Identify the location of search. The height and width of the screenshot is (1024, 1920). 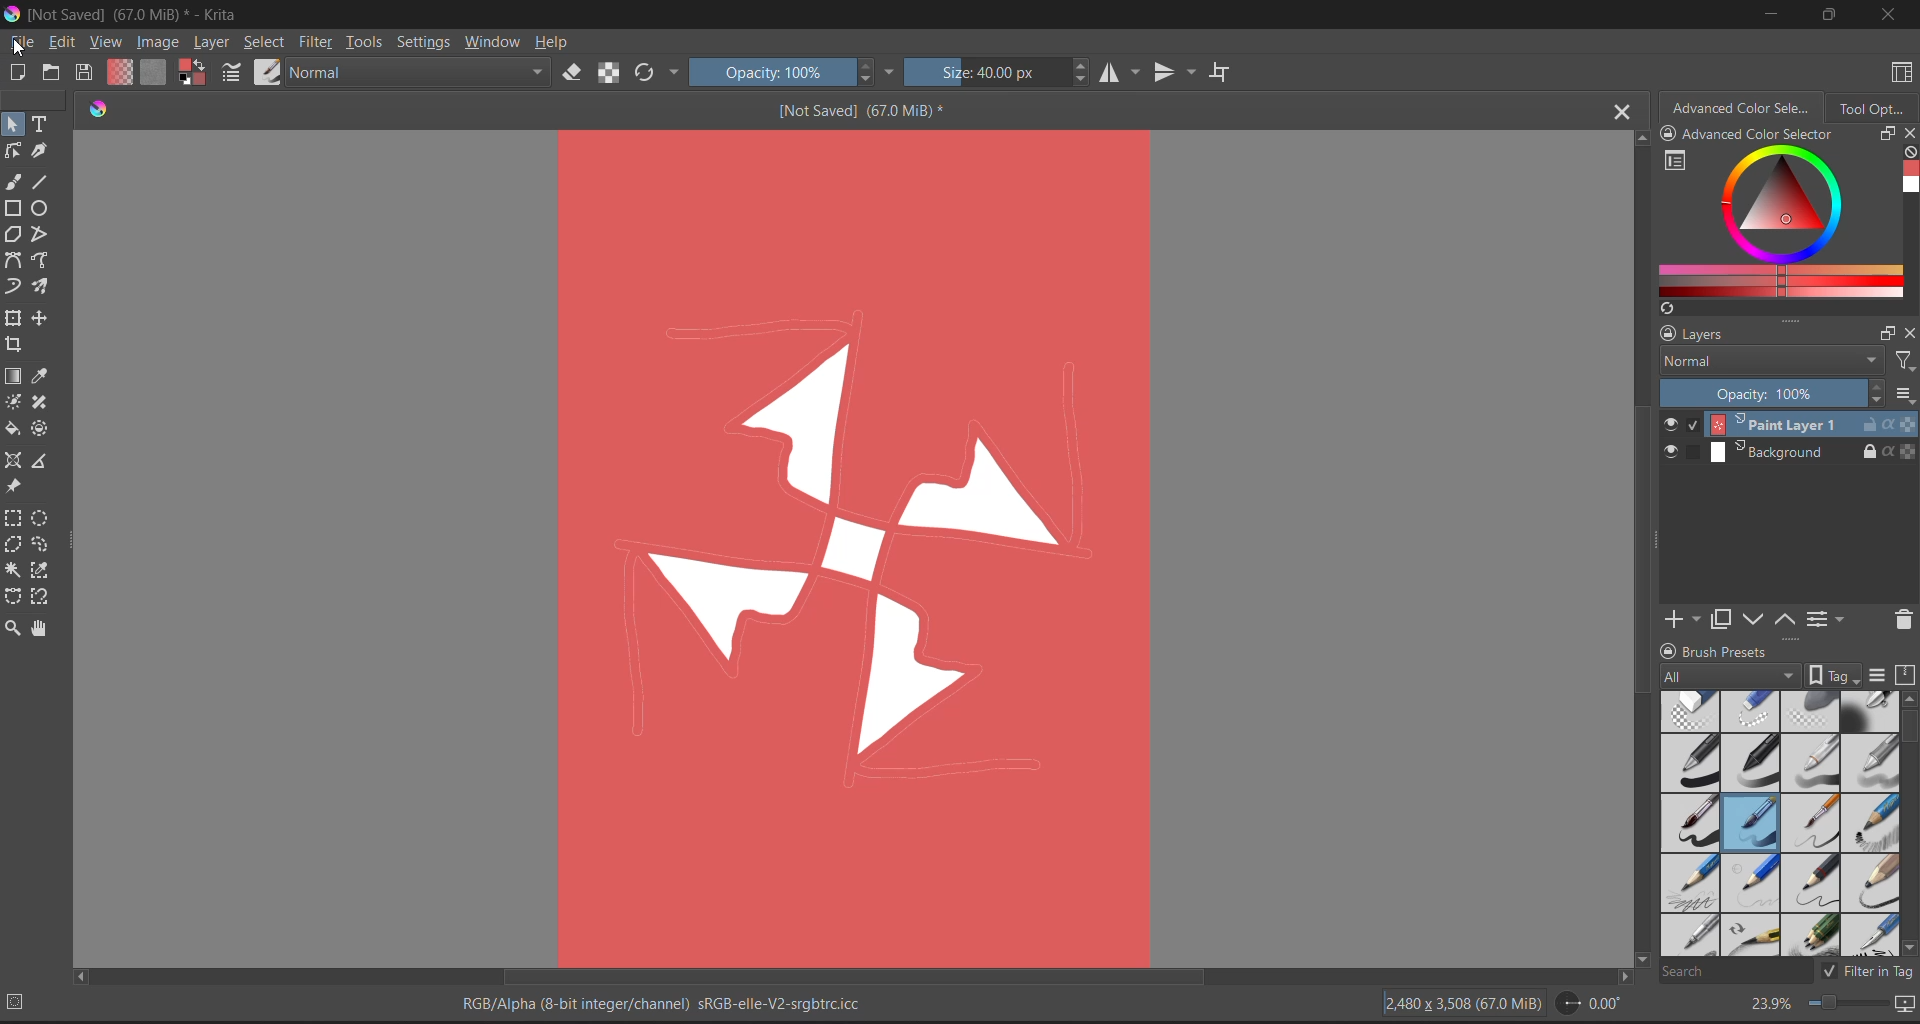
(1737, 972).